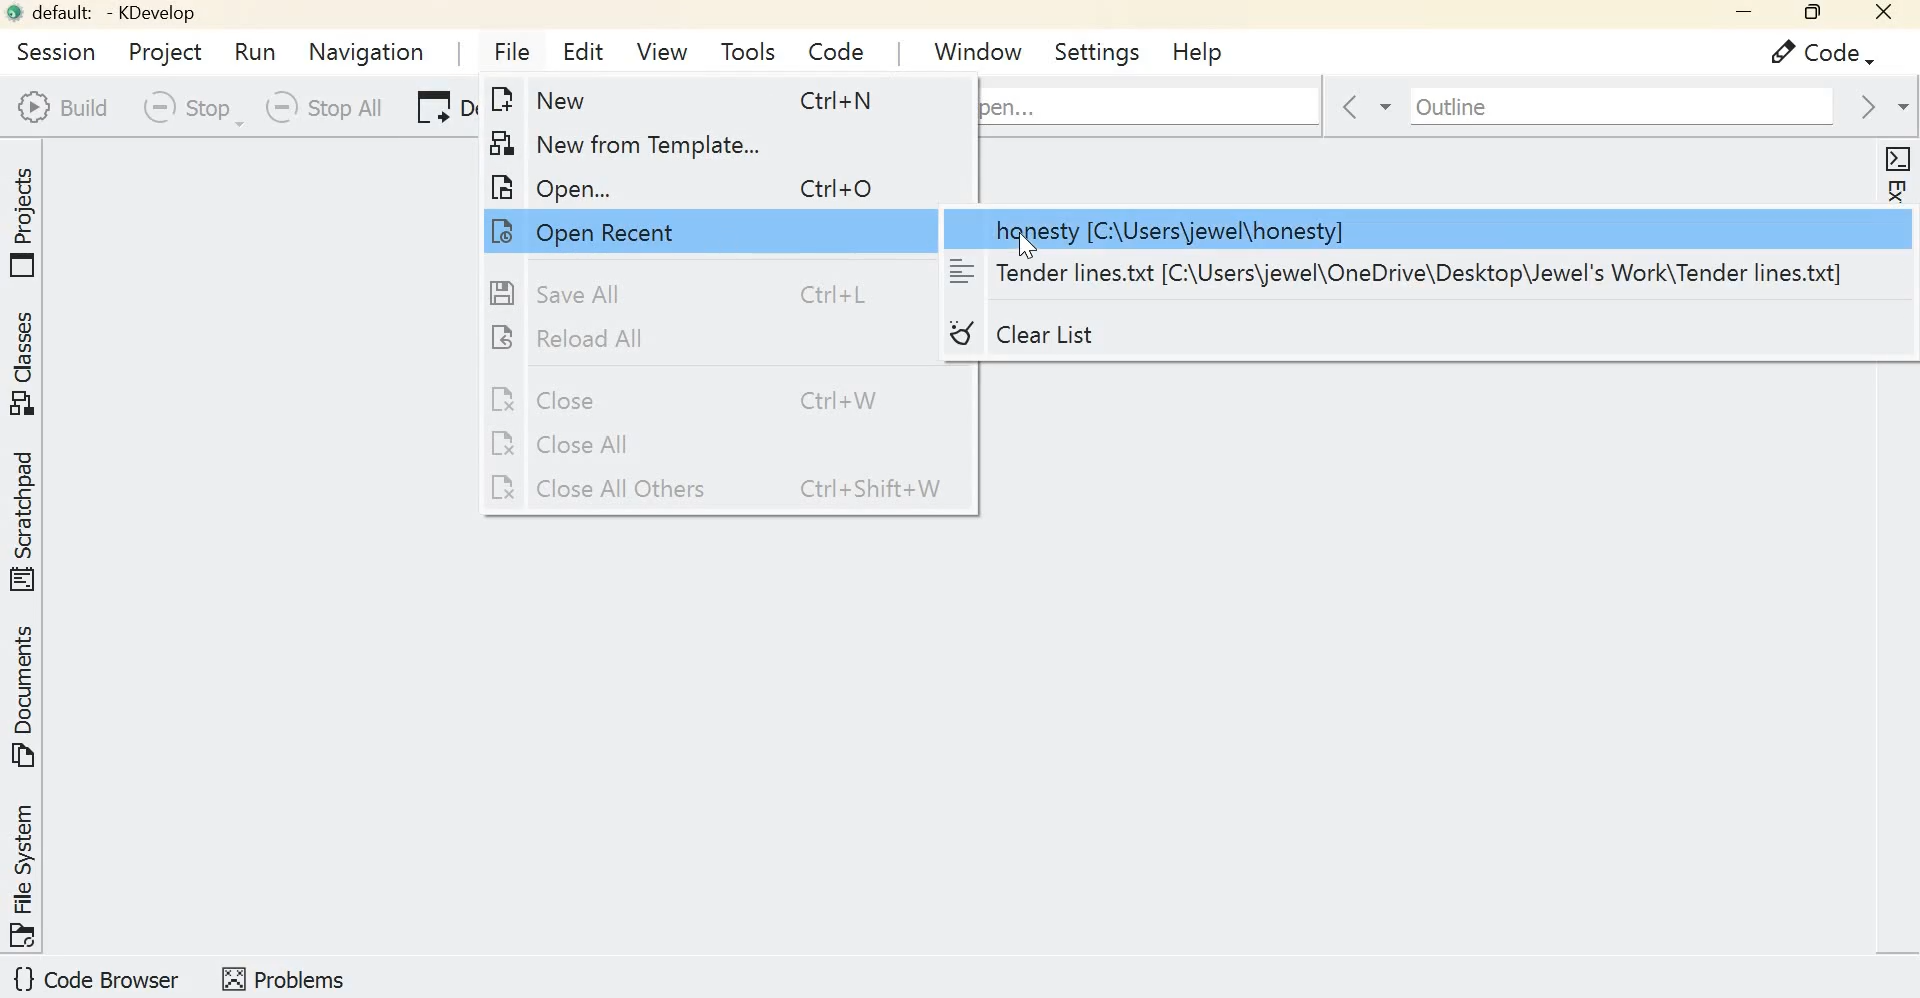  Describe the element at coordinates (1028, 245) in the screenshot. I see `cursor` at that location.